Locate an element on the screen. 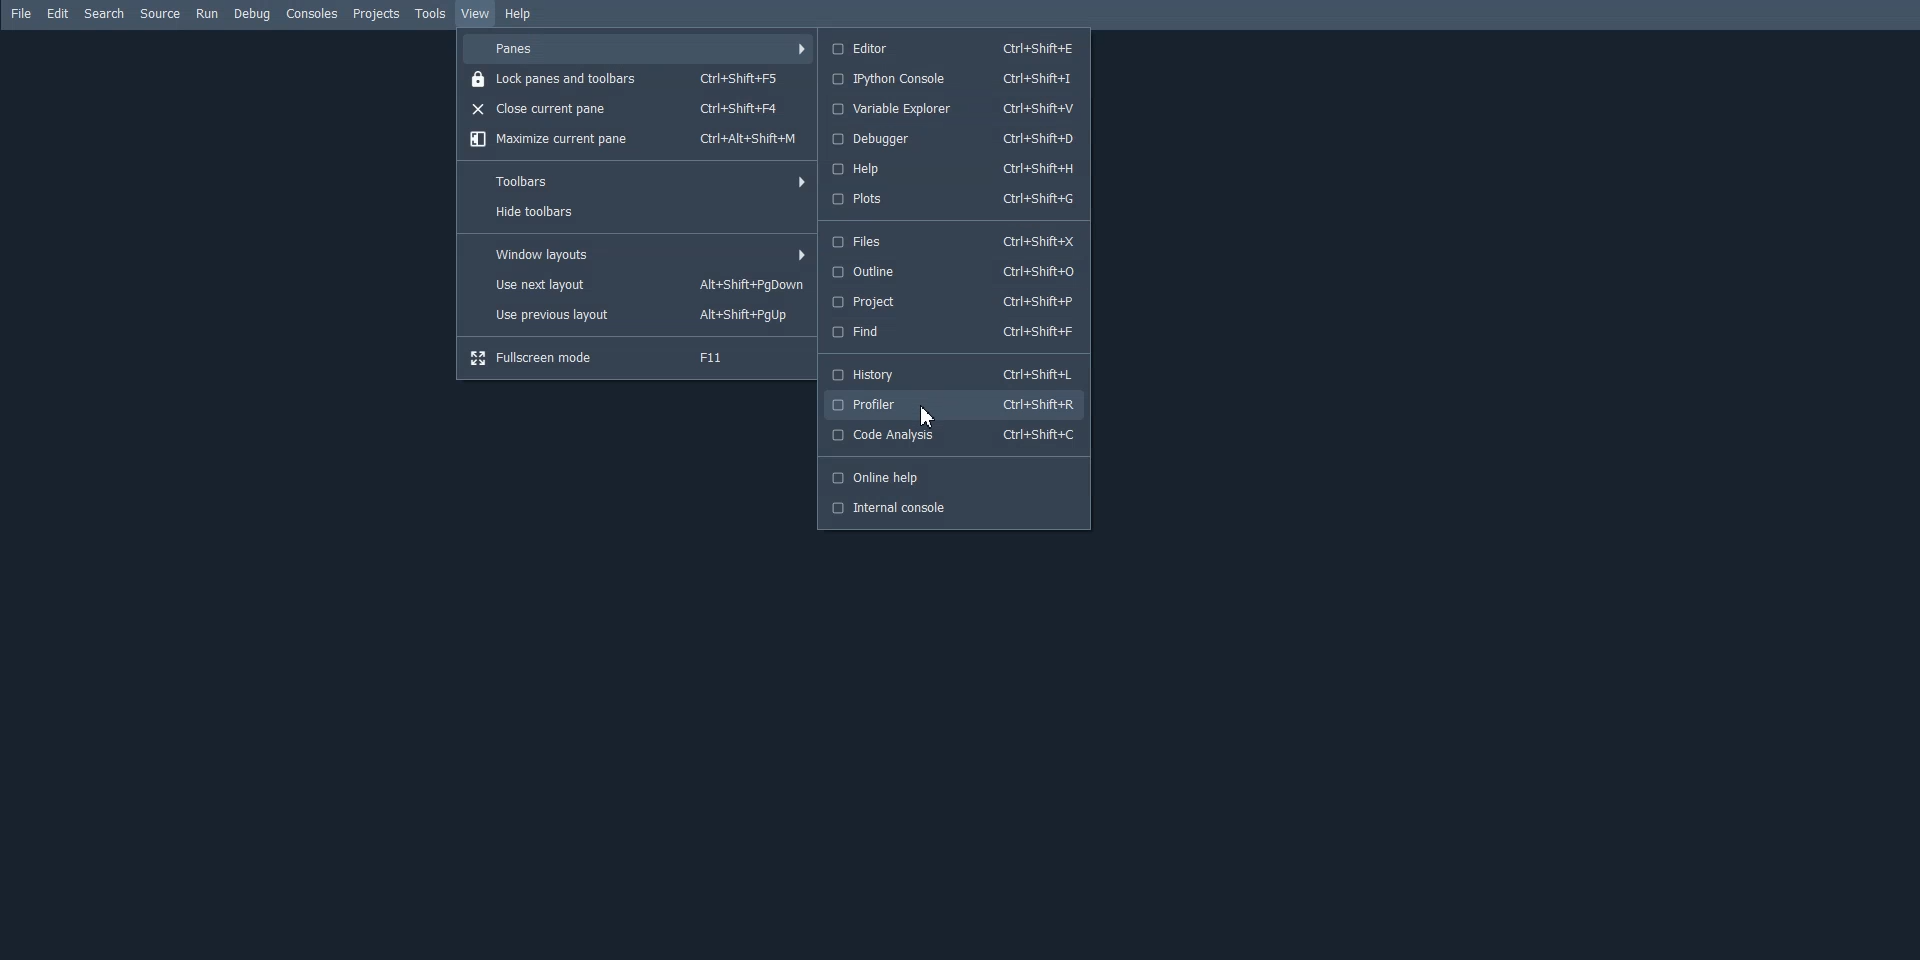  Toolbars is located at coordinates (638, 178).